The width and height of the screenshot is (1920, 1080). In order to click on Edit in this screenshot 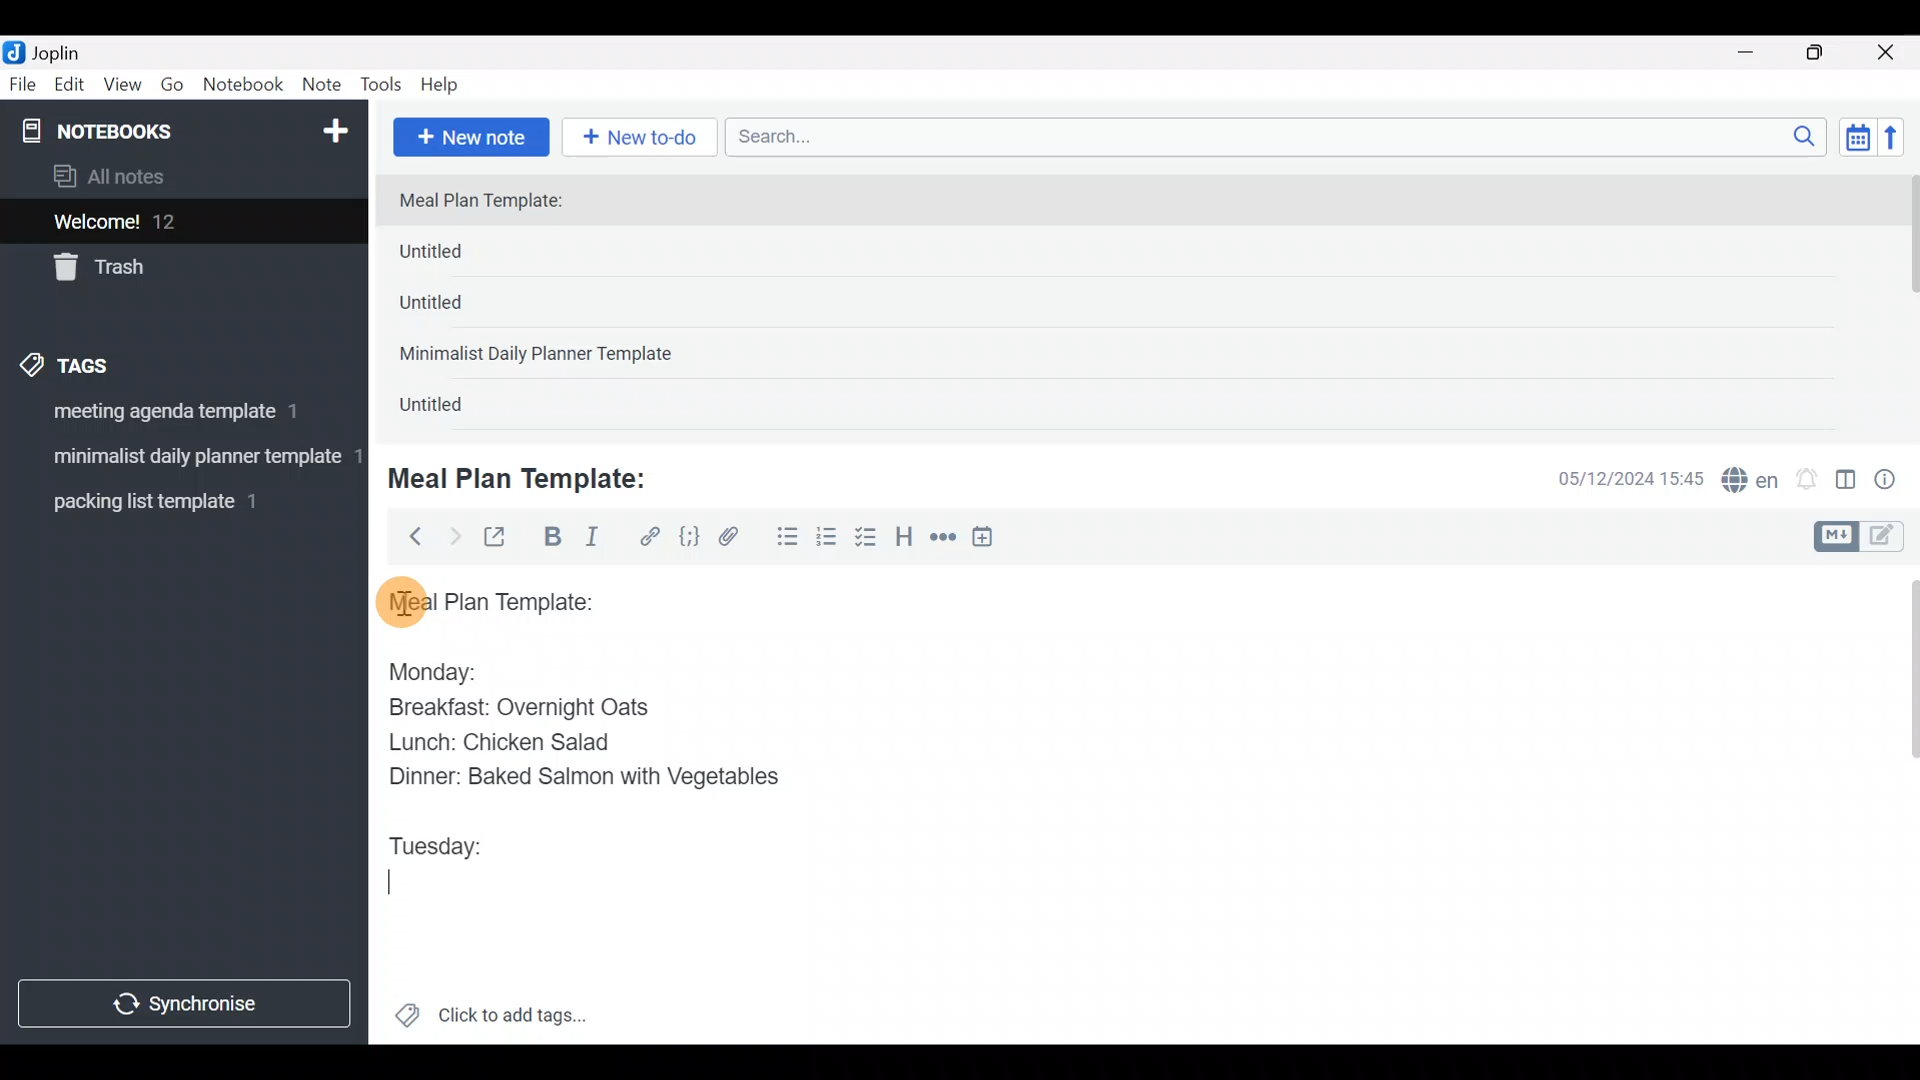, I will do `click(70, 88)`.